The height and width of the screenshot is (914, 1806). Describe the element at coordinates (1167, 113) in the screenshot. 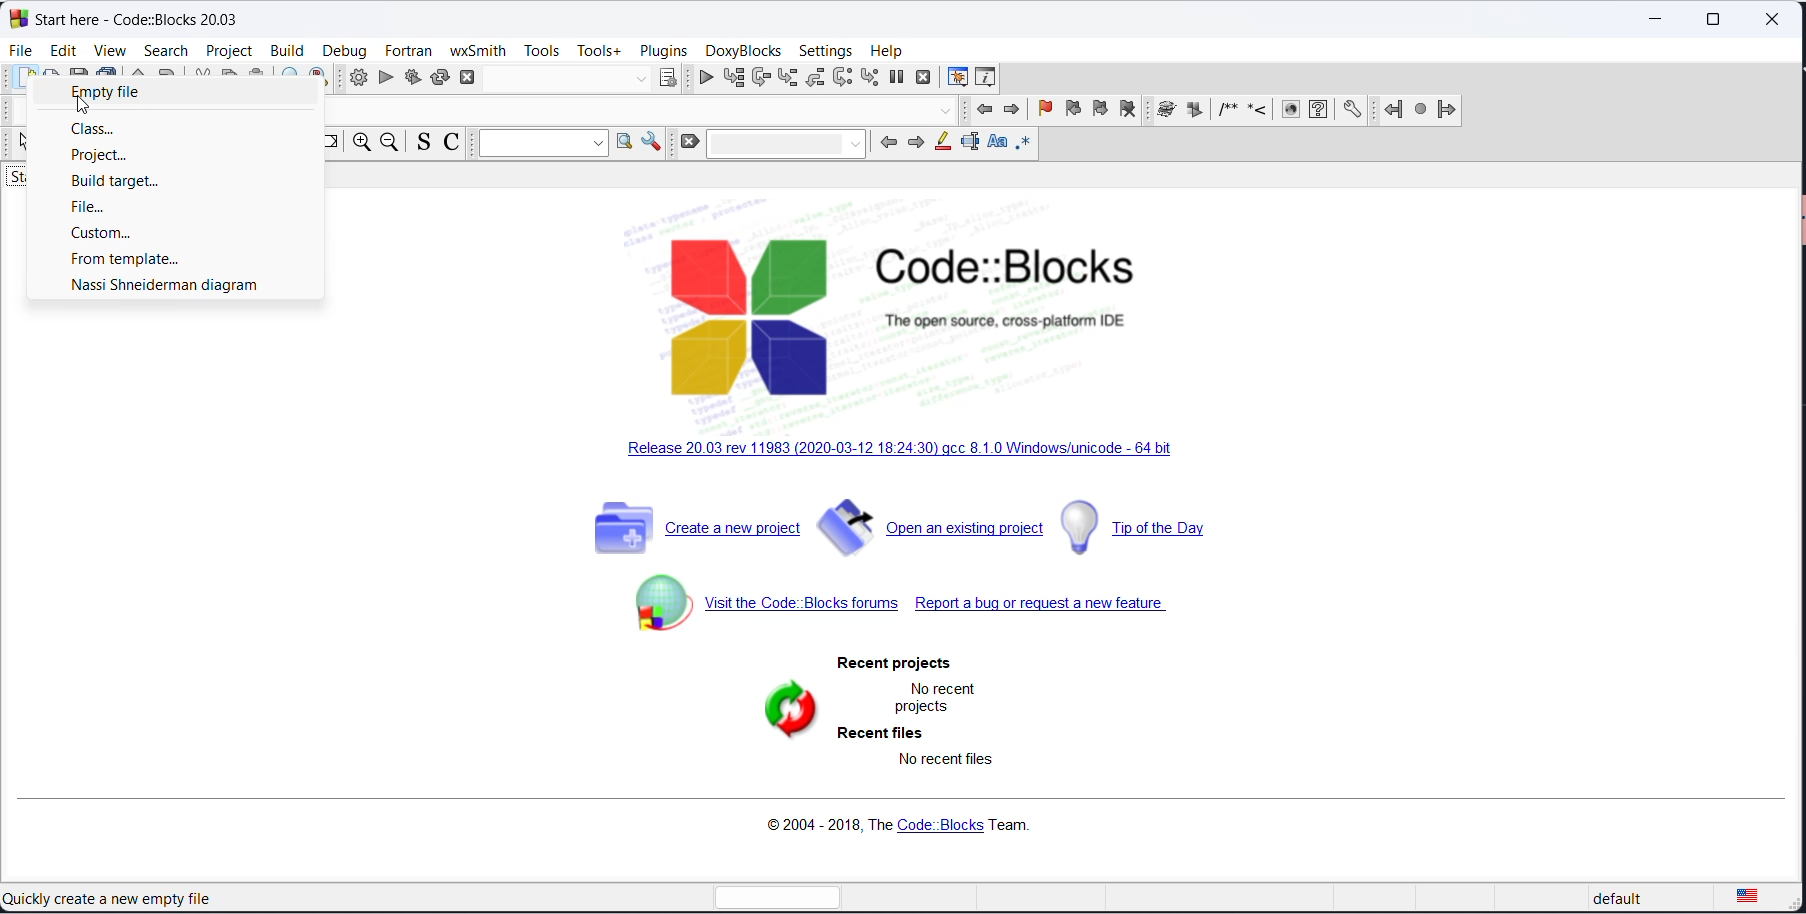

I see `Run doxywizard` at that location.